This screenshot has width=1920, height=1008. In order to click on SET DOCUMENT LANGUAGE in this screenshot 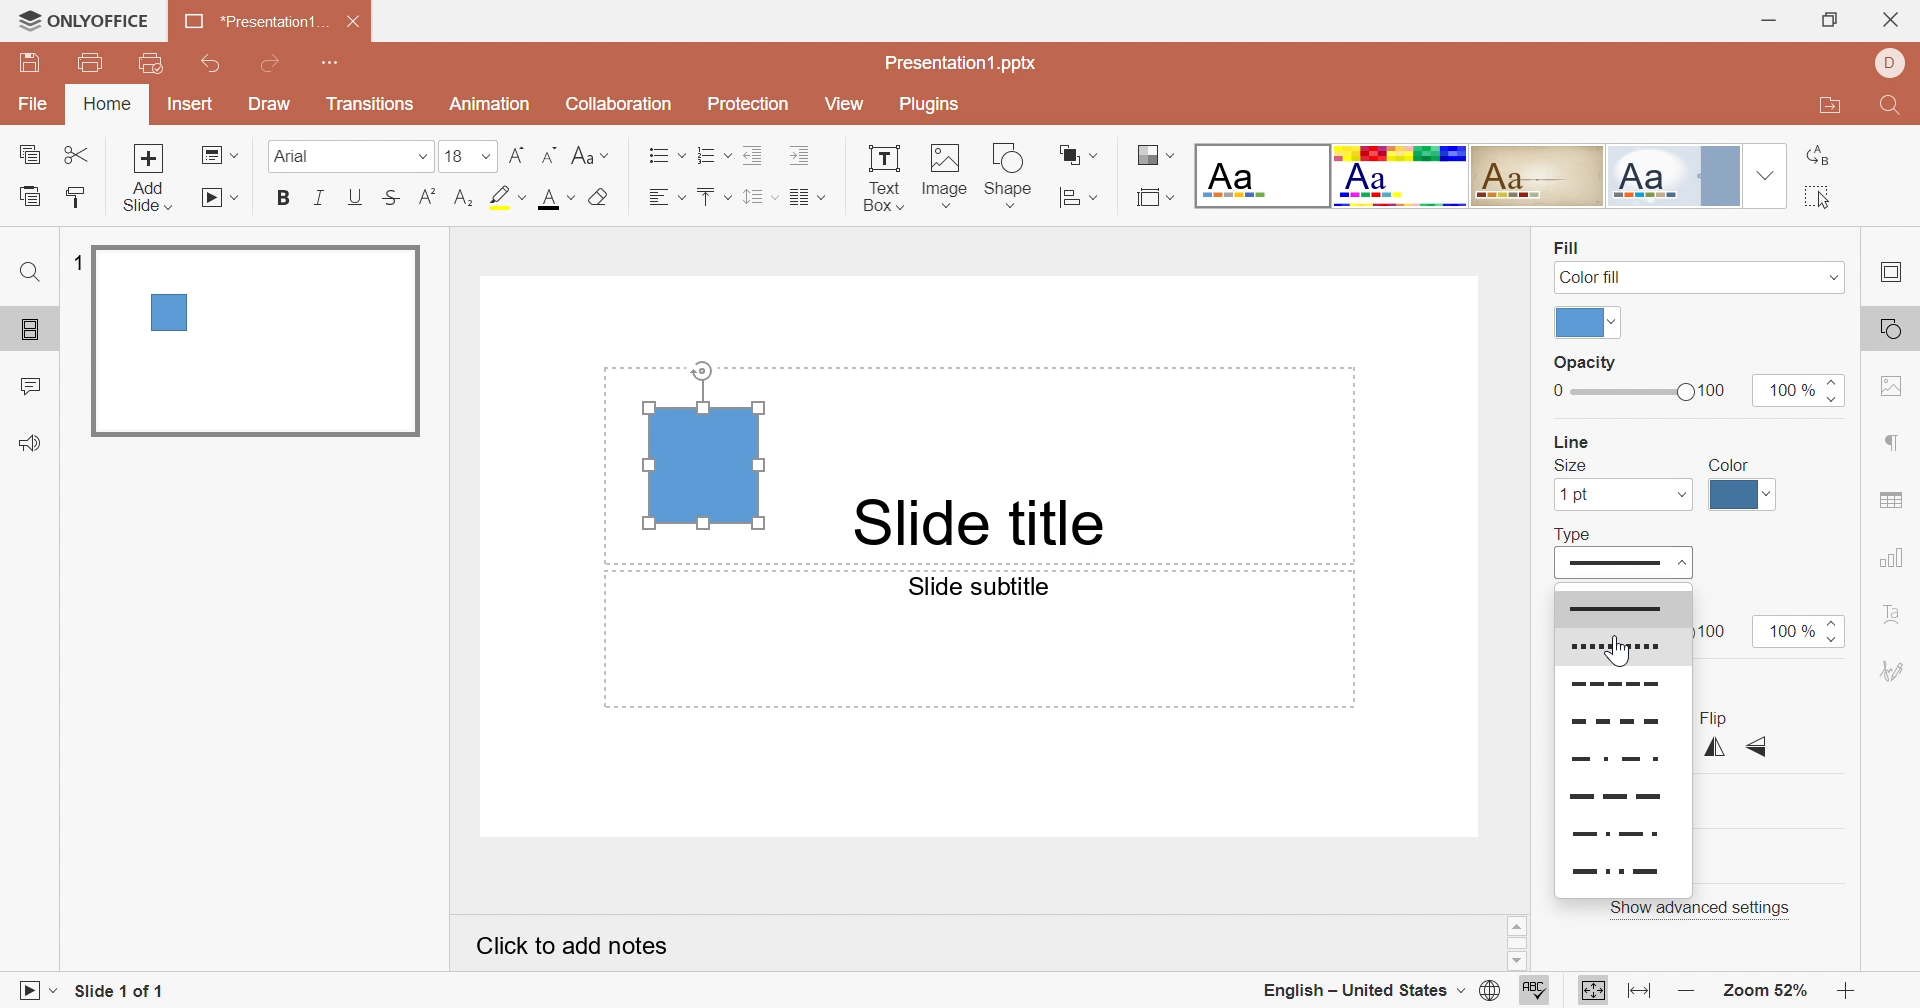, I will do `click(1489, 992)`.